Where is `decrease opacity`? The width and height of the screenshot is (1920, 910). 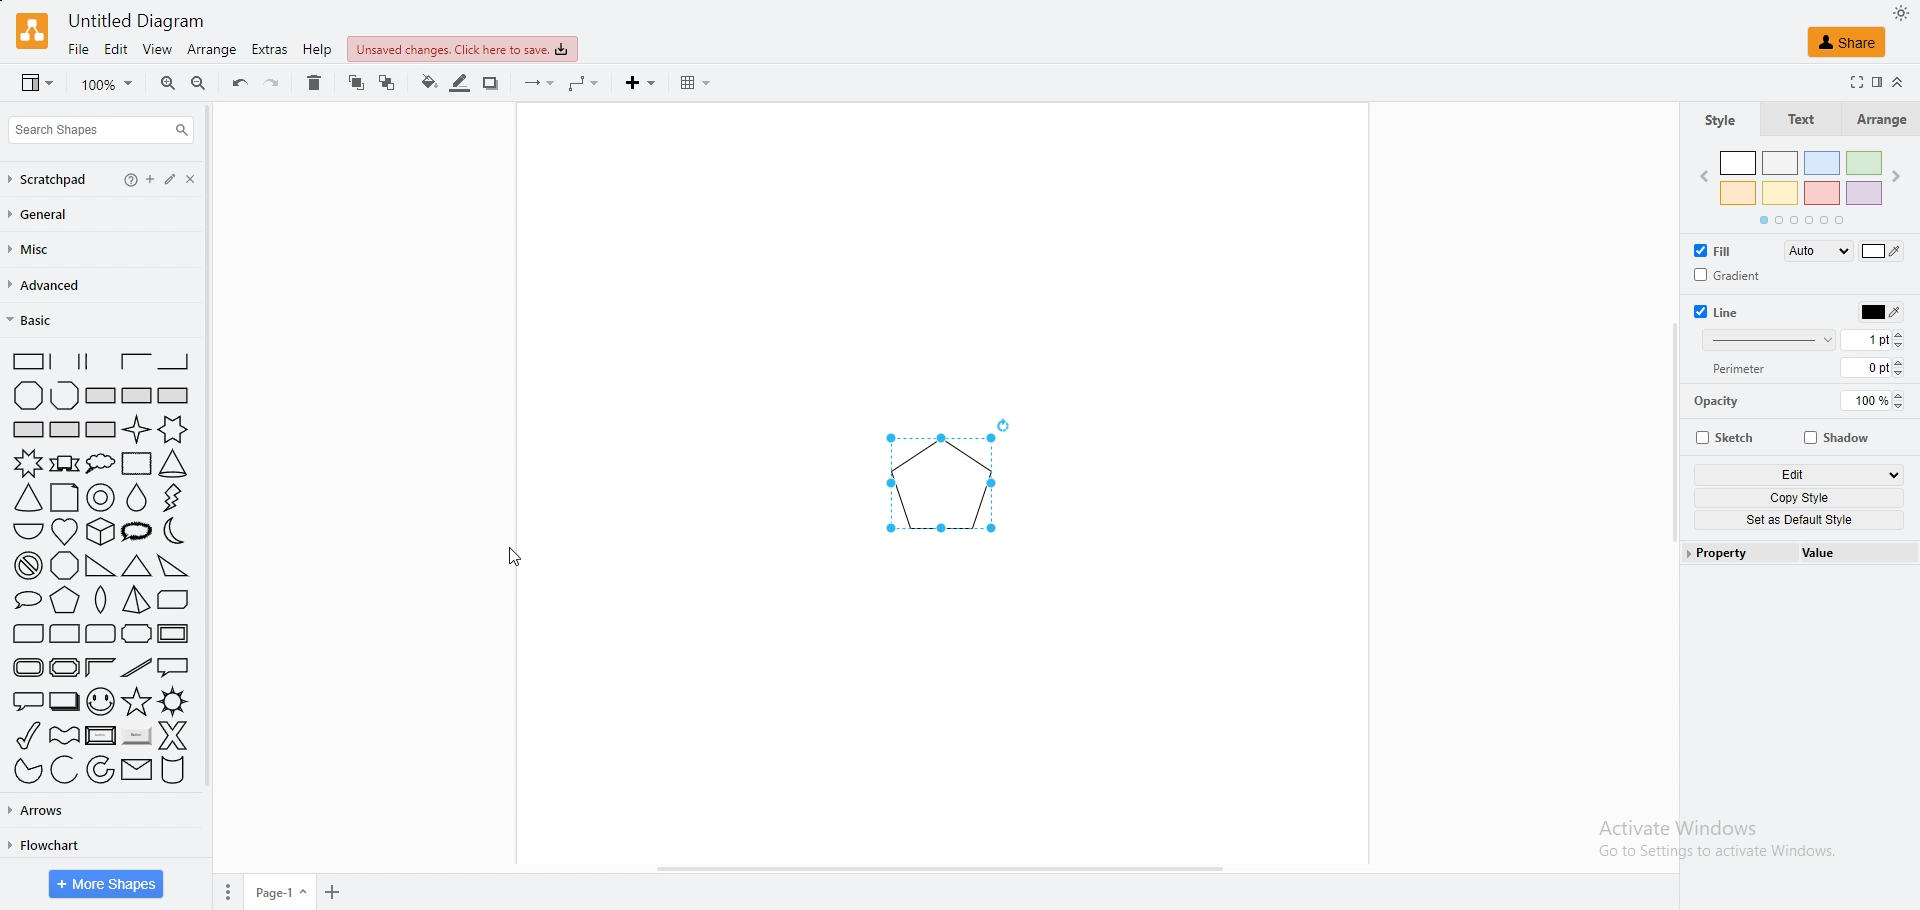 decrease opacity is located at coordinates (1903, 408).